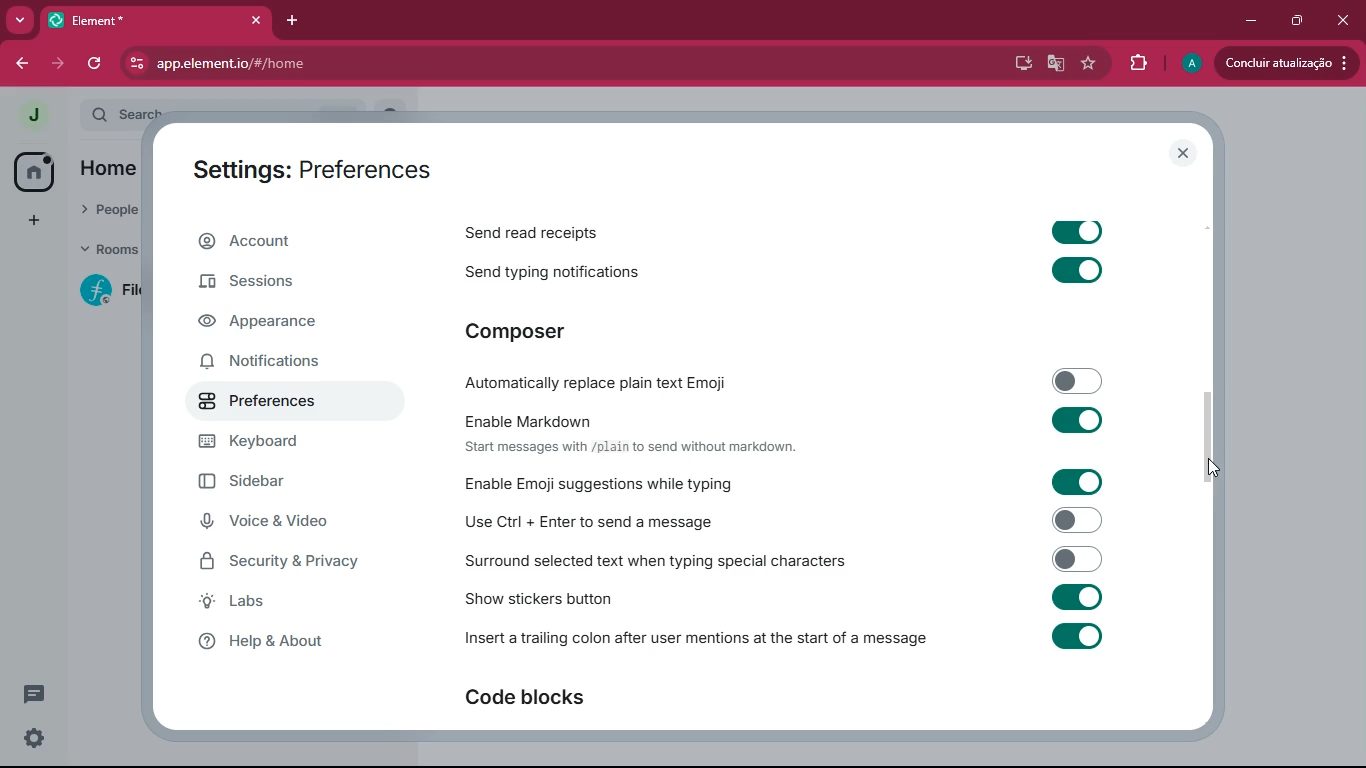 The image size is (1366, 768). I want to click on Automatically replace plain text Emoji, so click(783, 380).